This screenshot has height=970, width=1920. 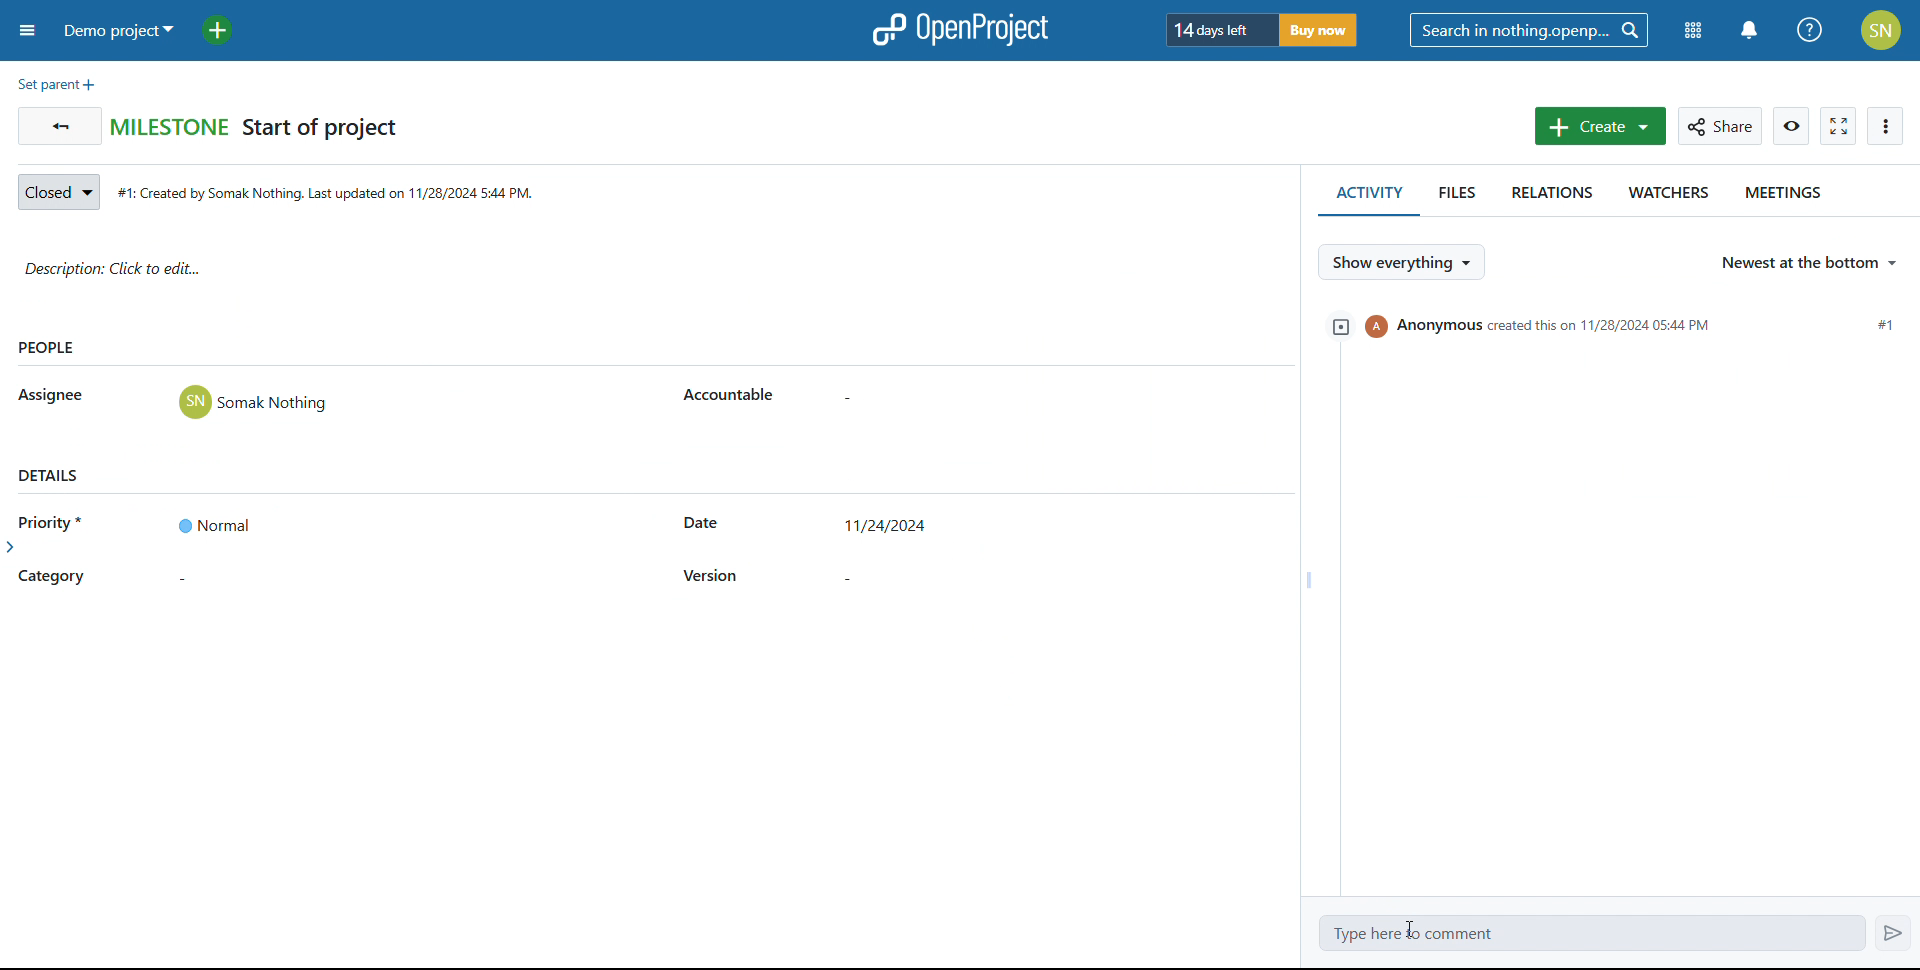 What do you see at coordinates (225, 30) in the screenshot?
I see `add project` at bounding box center [225, 30].